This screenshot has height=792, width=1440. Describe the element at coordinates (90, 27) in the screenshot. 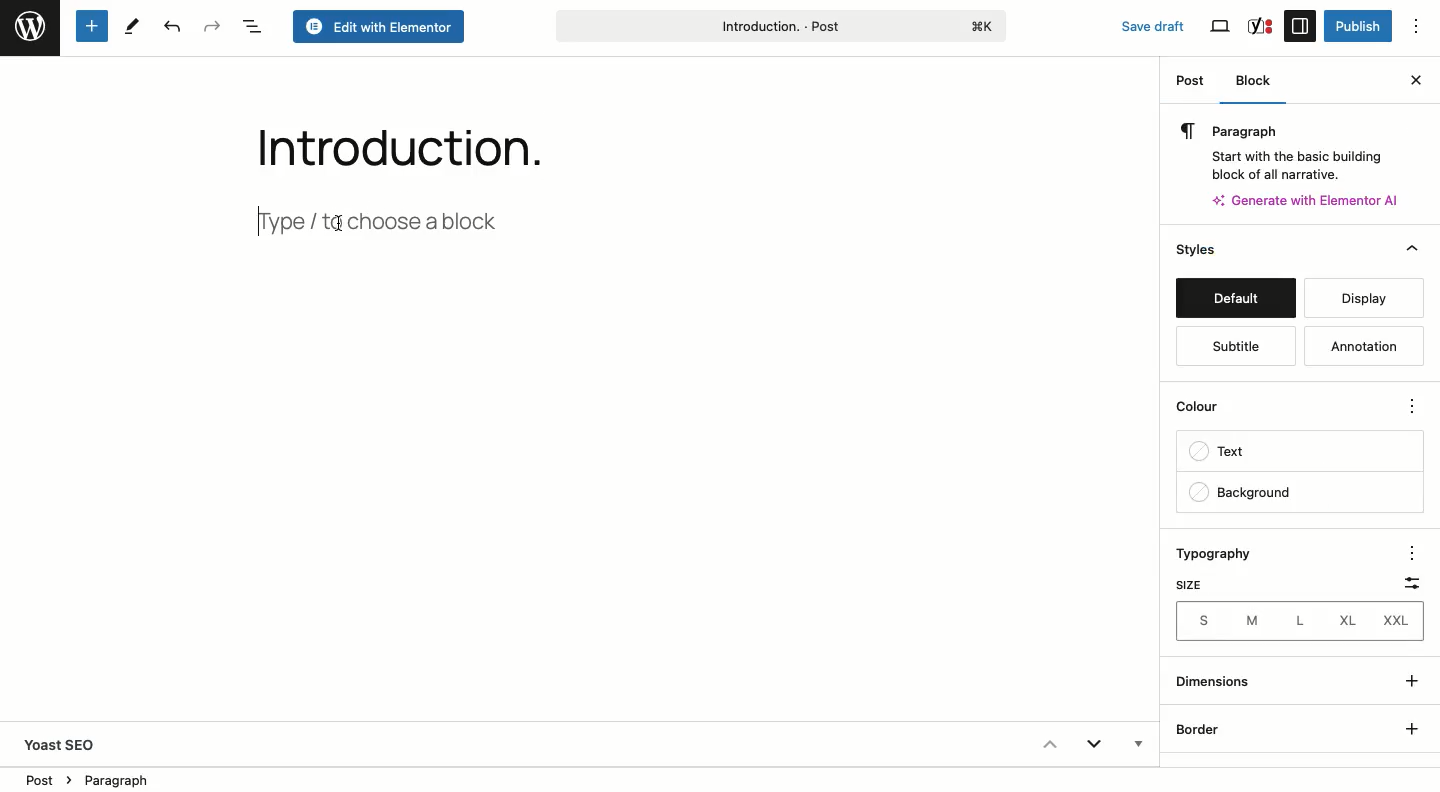

I see `Add new block` at that location.